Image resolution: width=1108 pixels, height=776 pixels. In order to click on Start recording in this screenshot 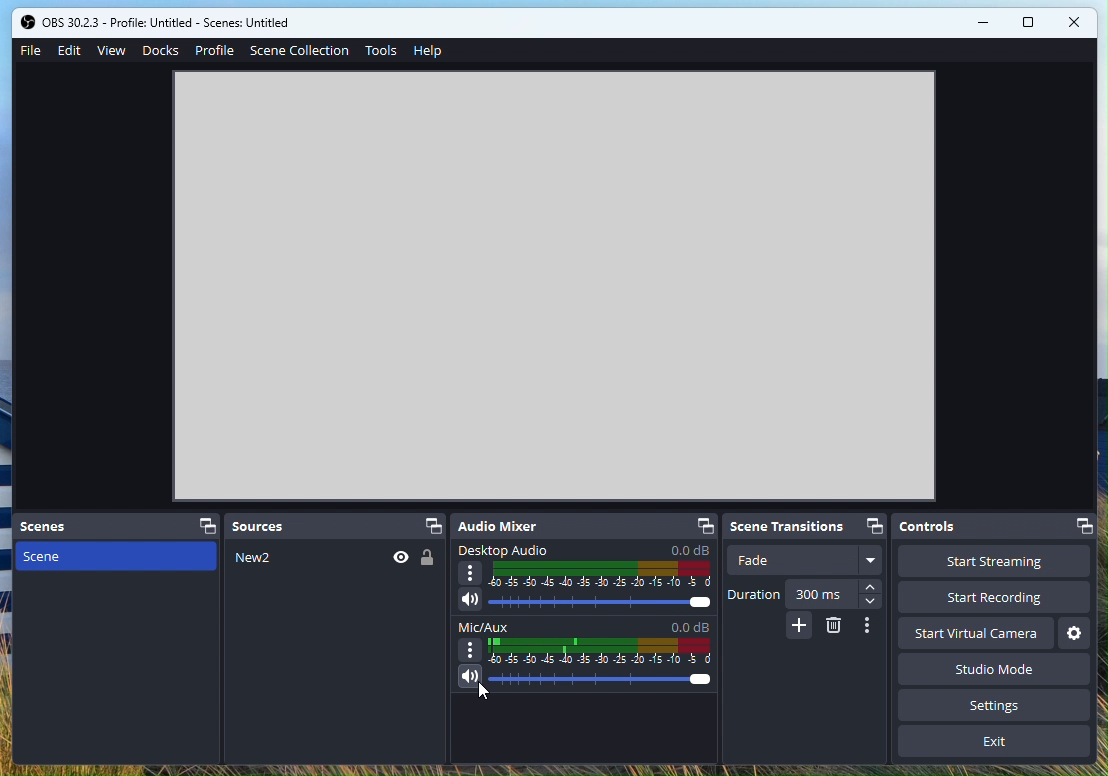, I will do `click(992, 598)`.